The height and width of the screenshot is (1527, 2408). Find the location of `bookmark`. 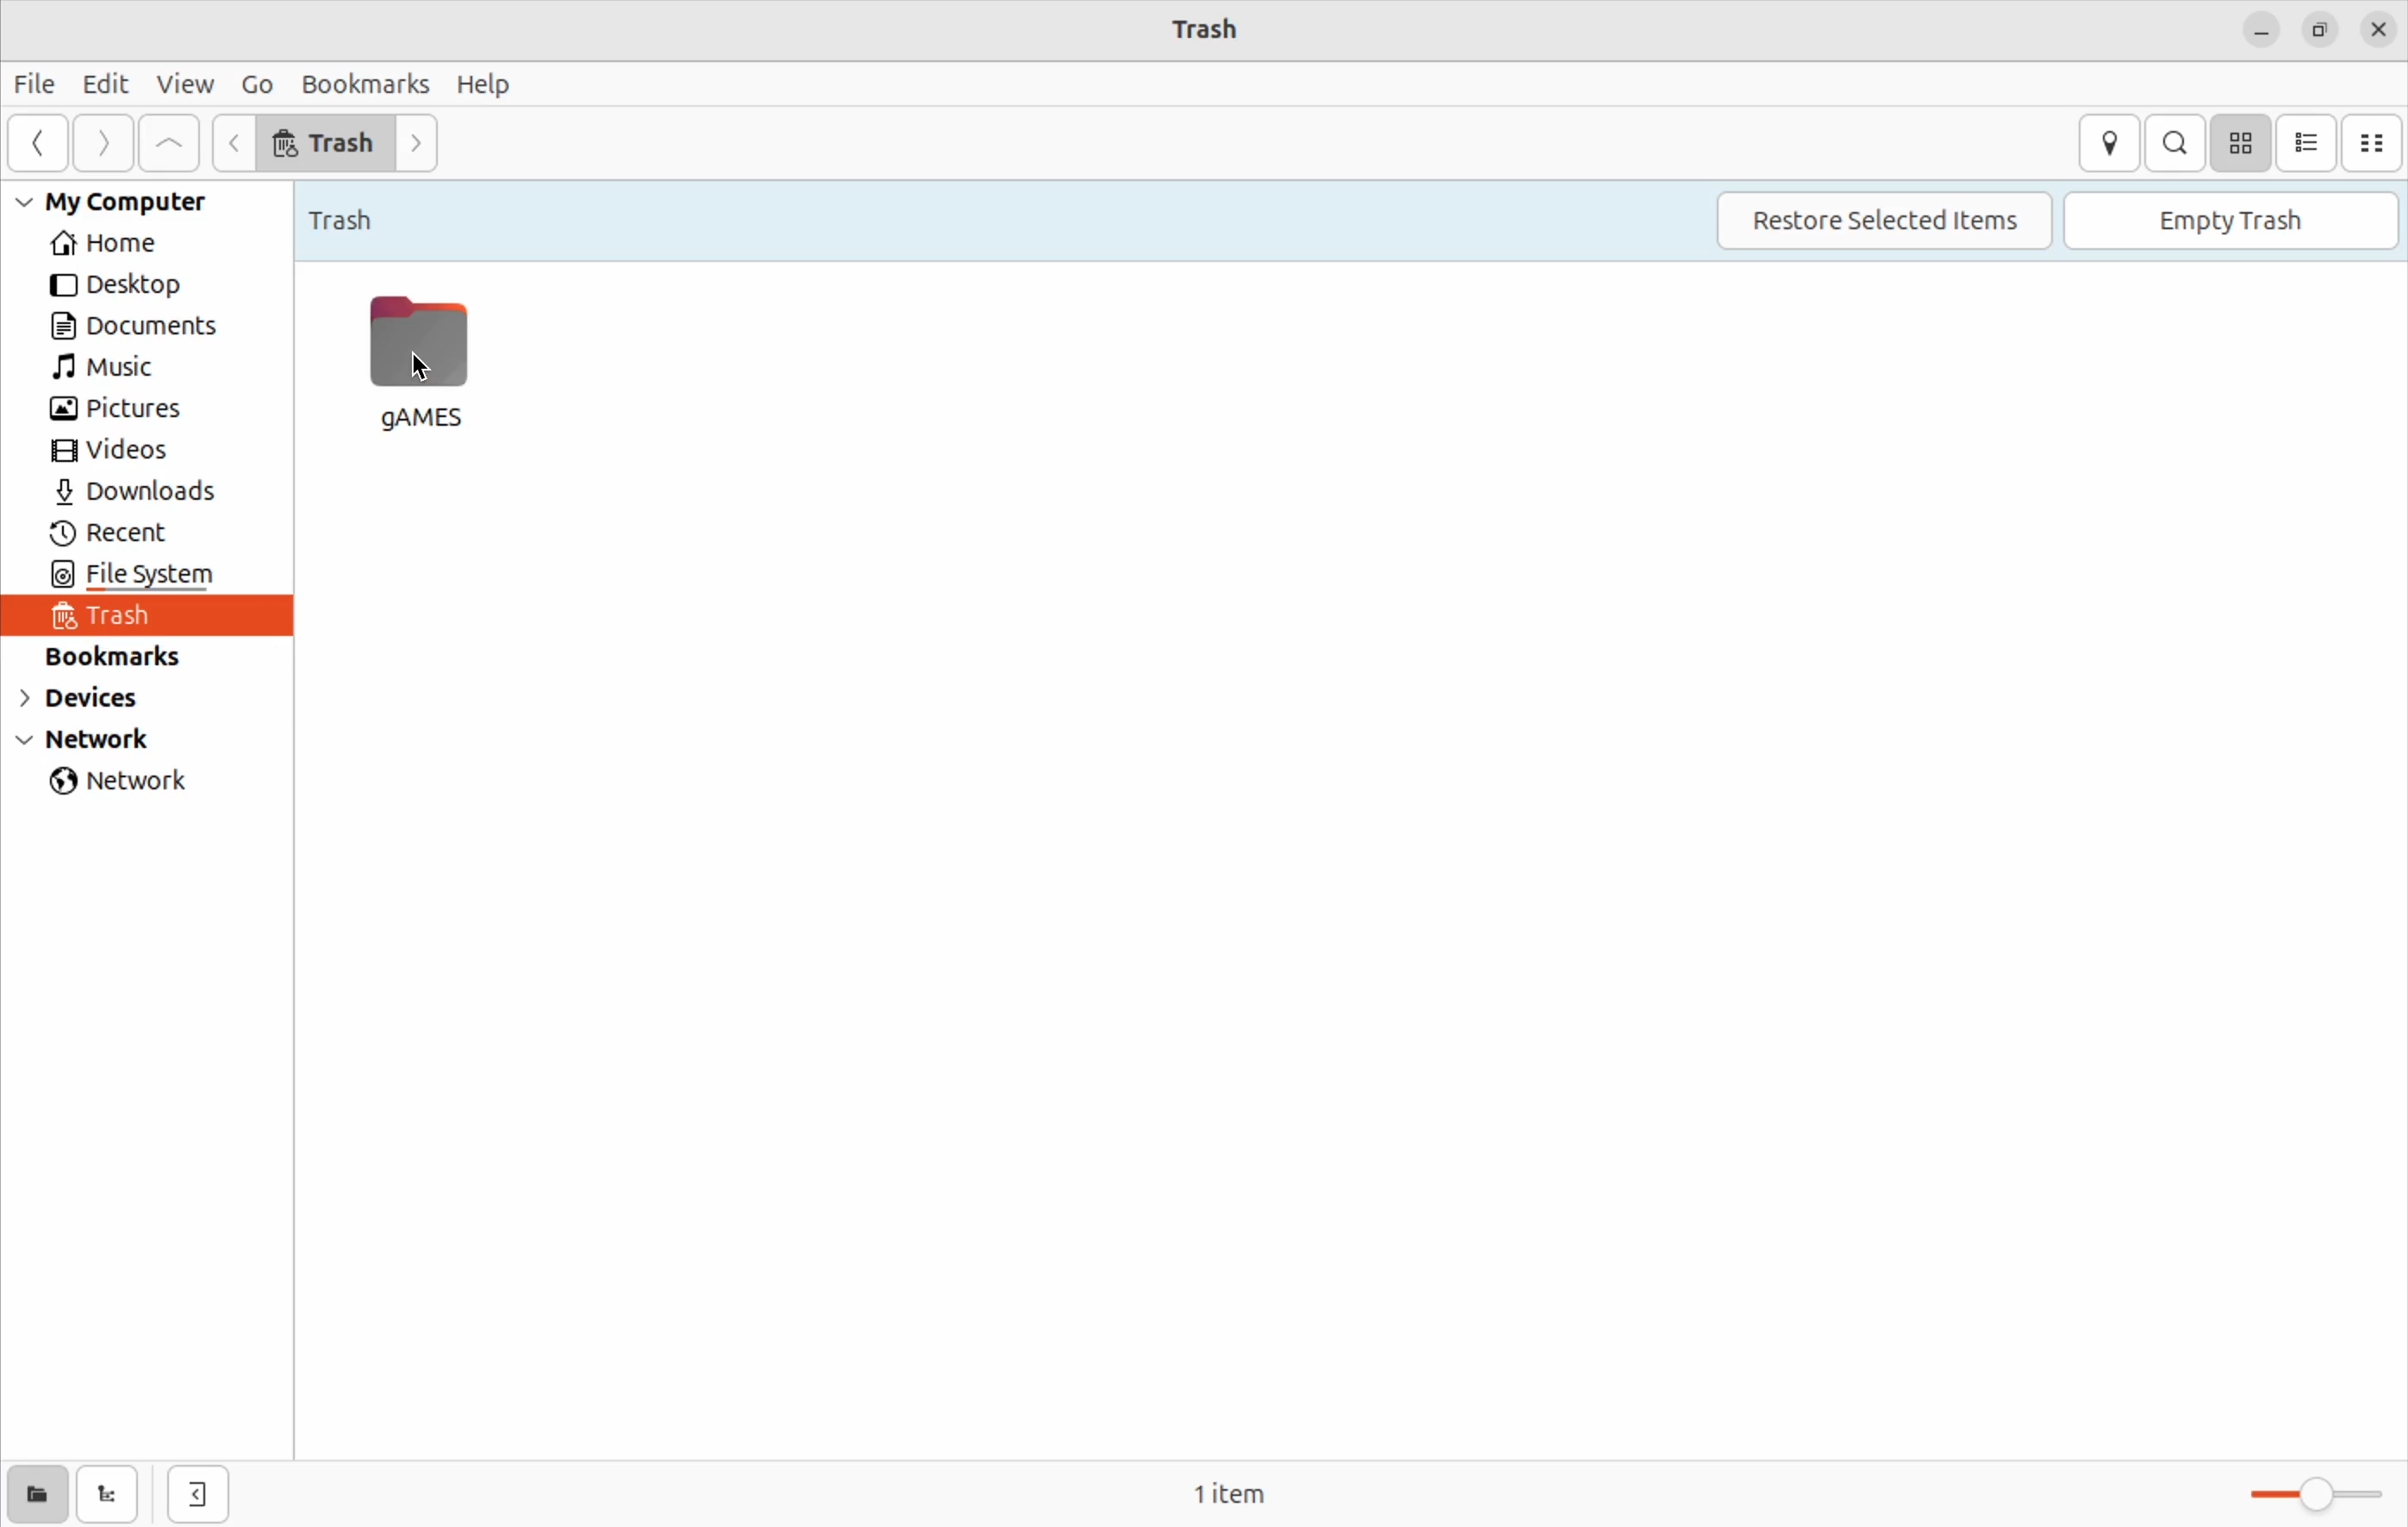

bookmark is located at coordinates (362, 83).